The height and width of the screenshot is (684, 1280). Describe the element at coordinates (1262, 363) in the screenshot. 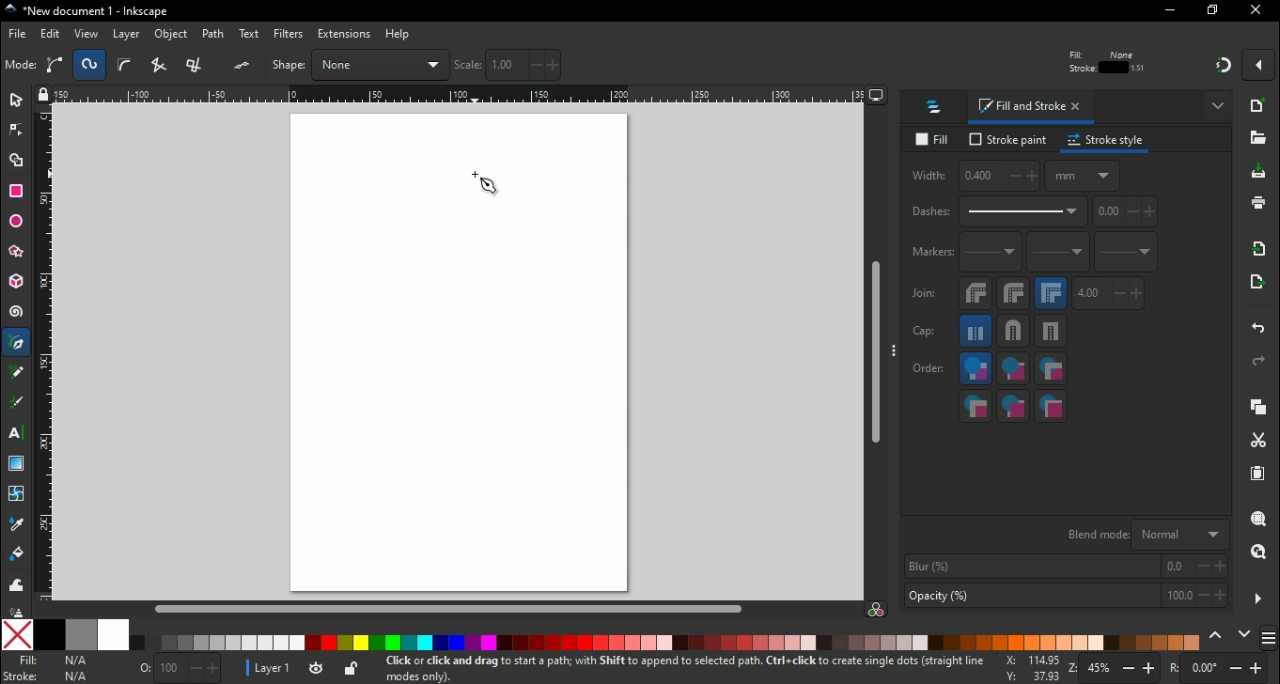

I see `redo` at that location.